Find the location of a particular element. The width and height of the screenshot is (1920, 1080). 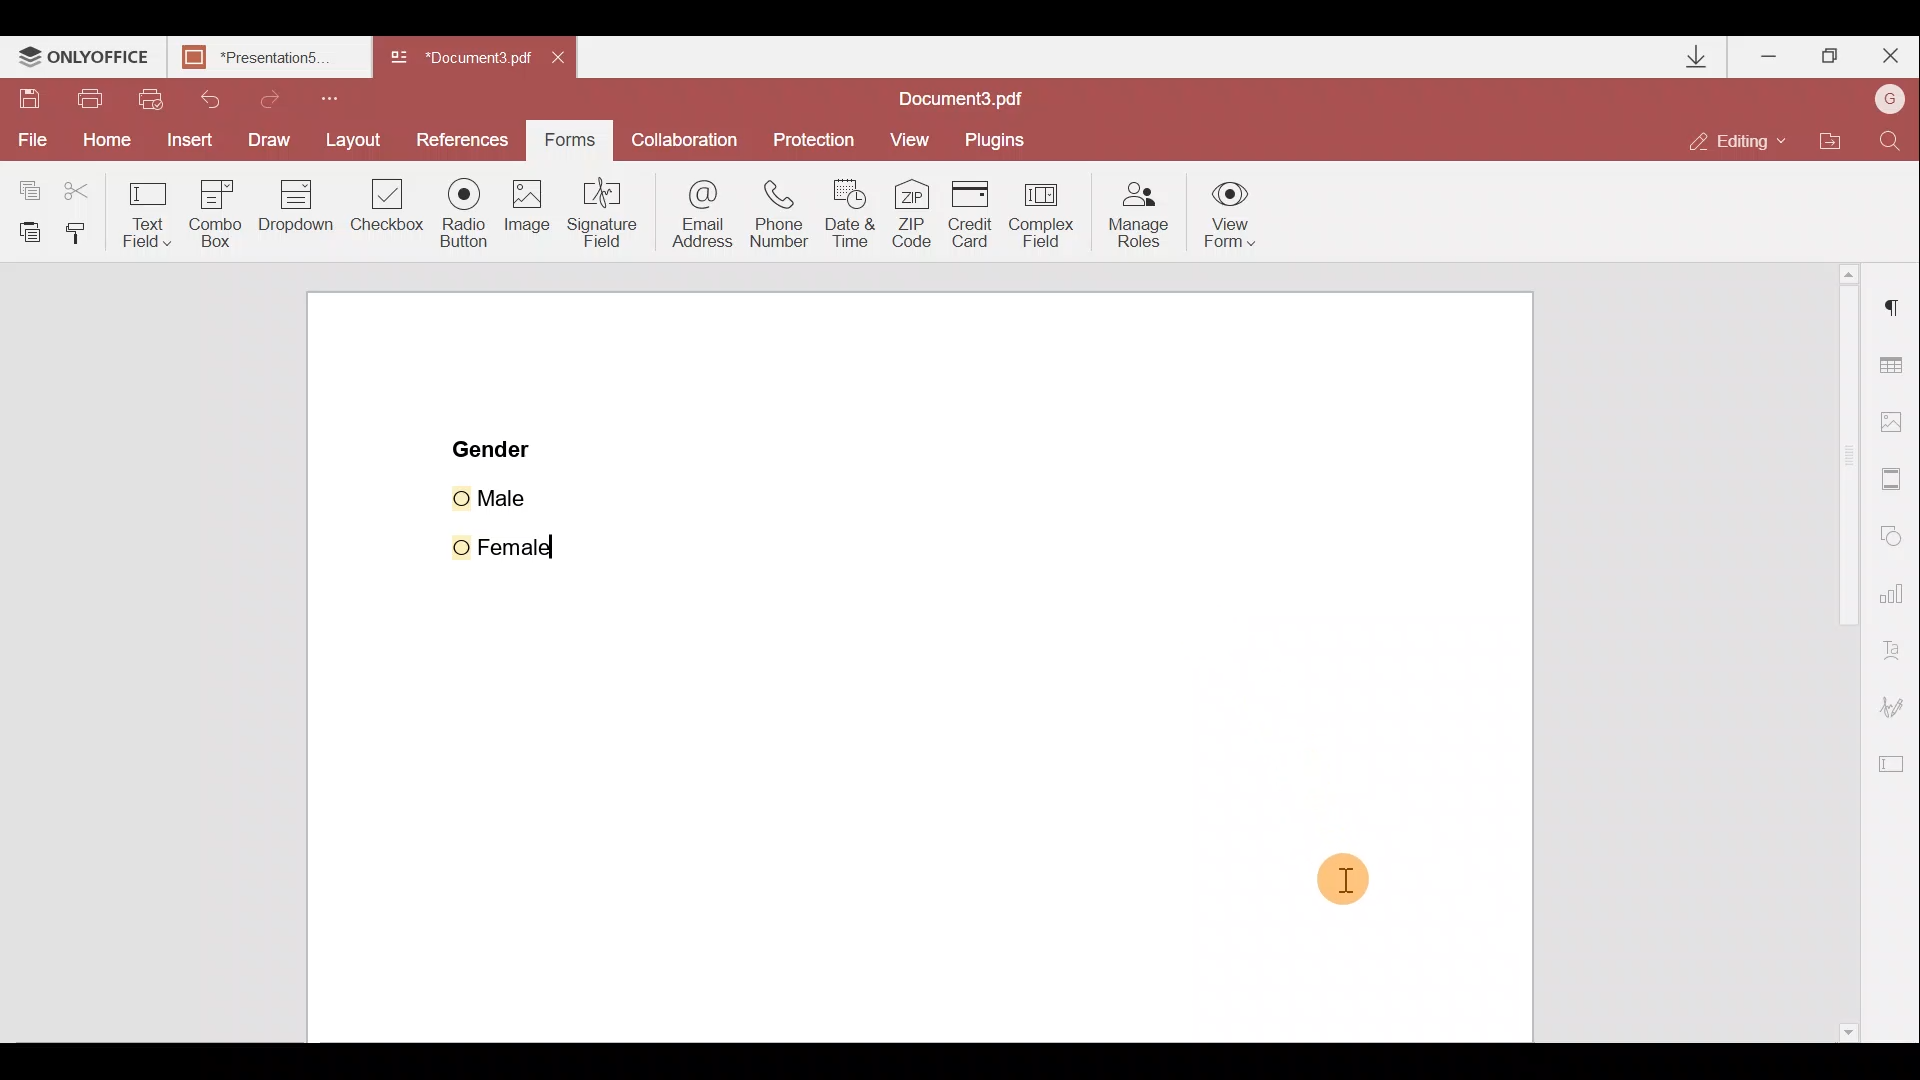

Cursor is located at coordinates (1343, 882).